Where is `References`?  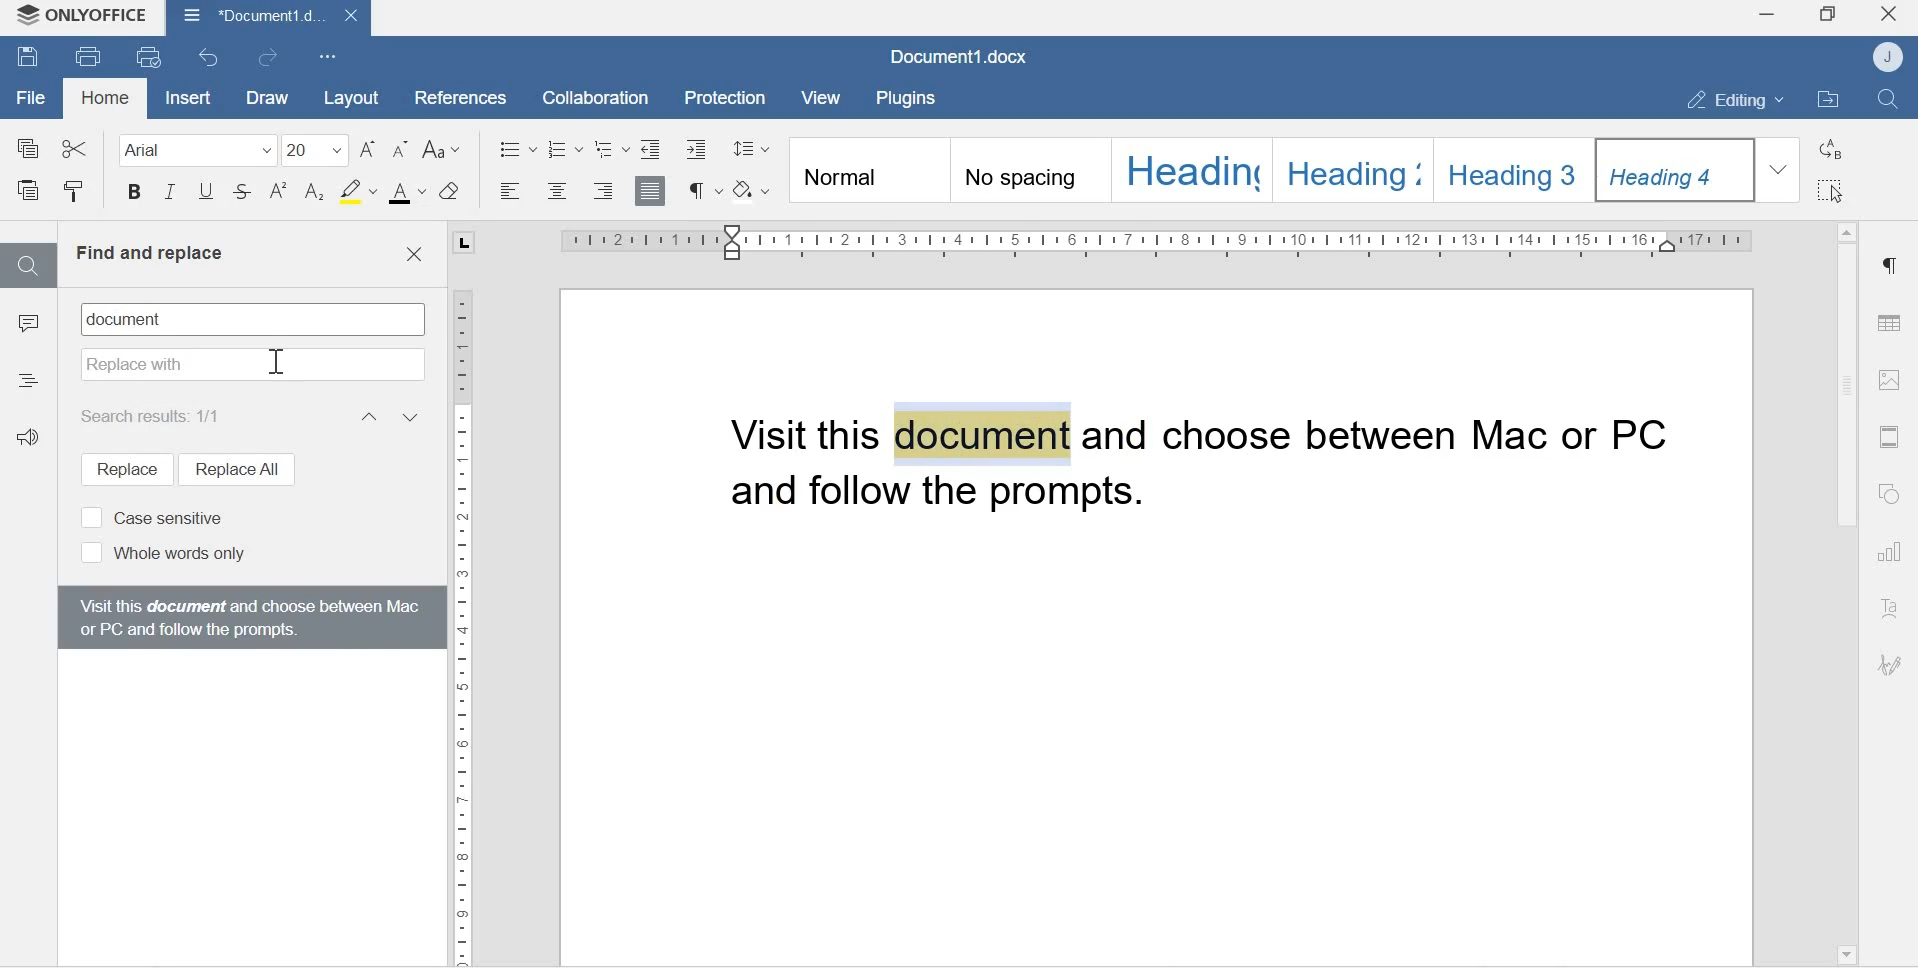
References is located at coordinates (453, 95).